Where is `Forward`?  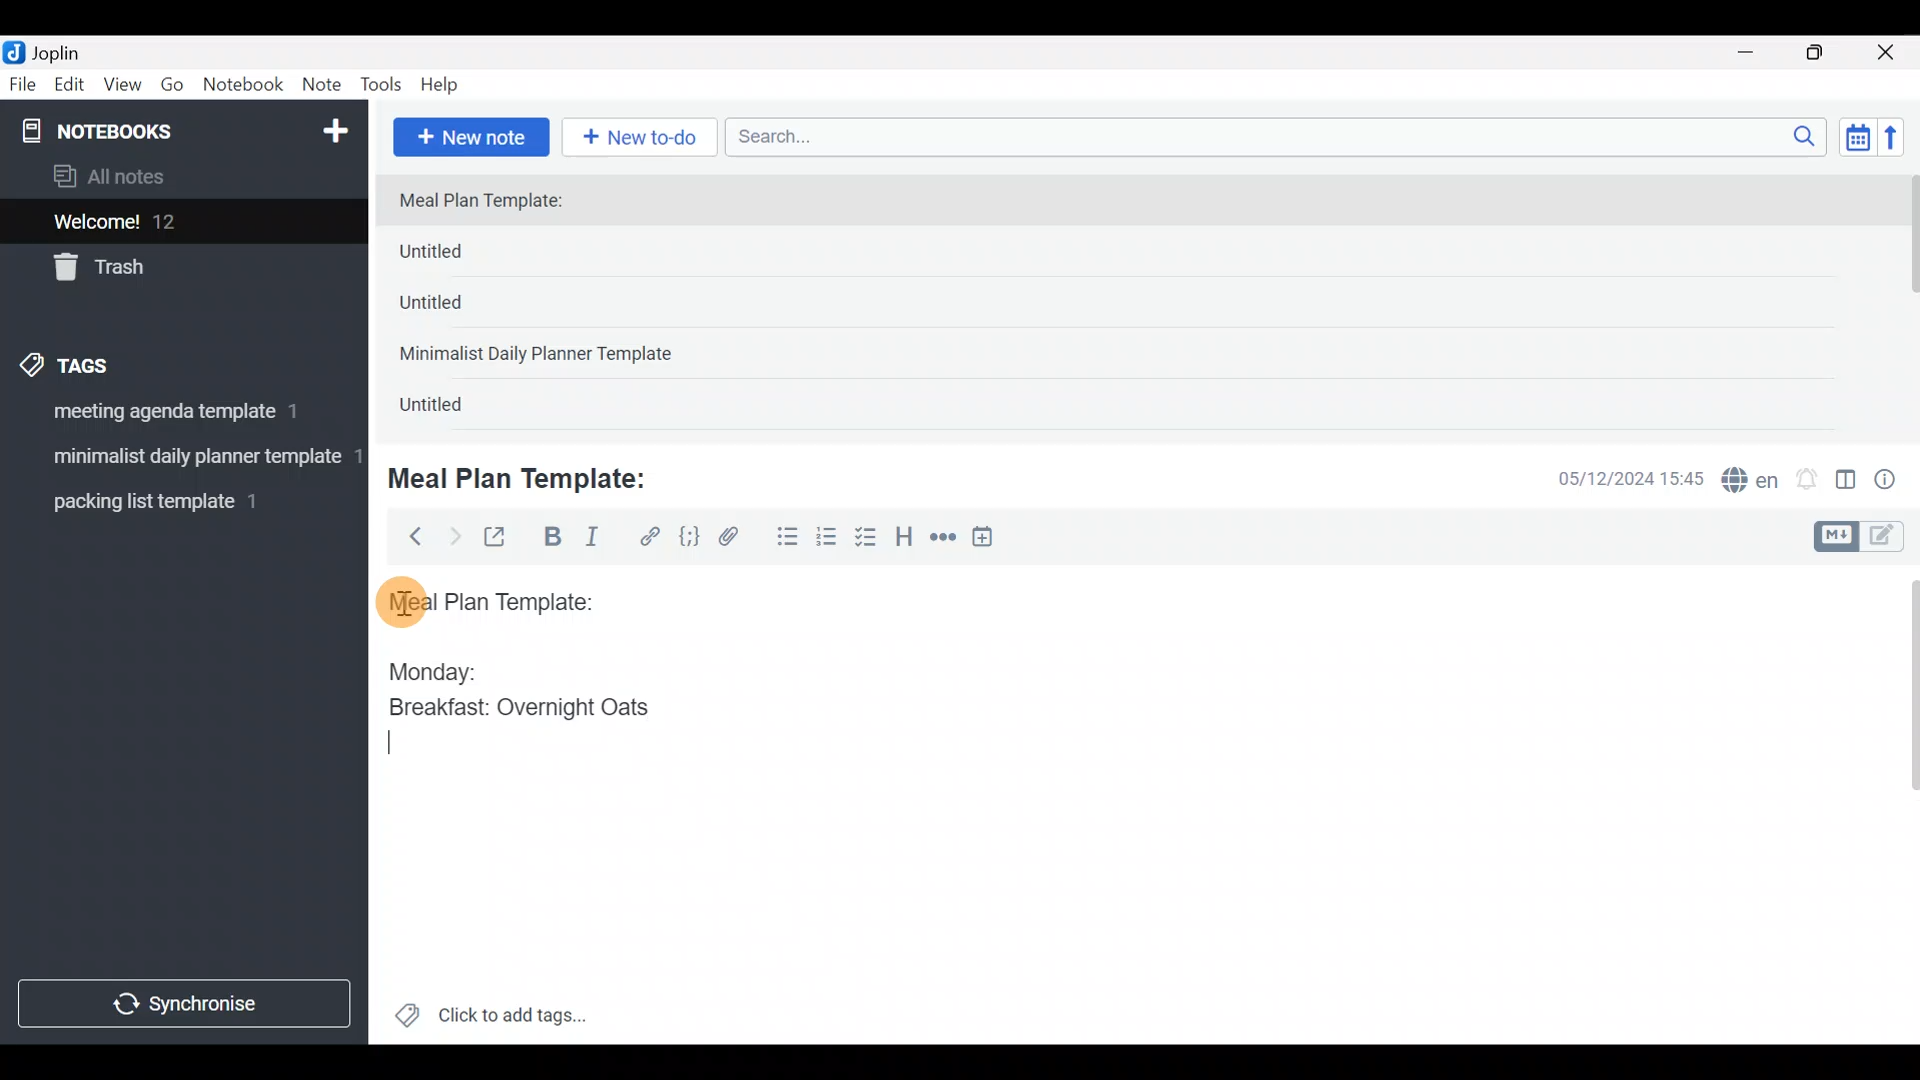 Forward is located at coordinates (454, 536).